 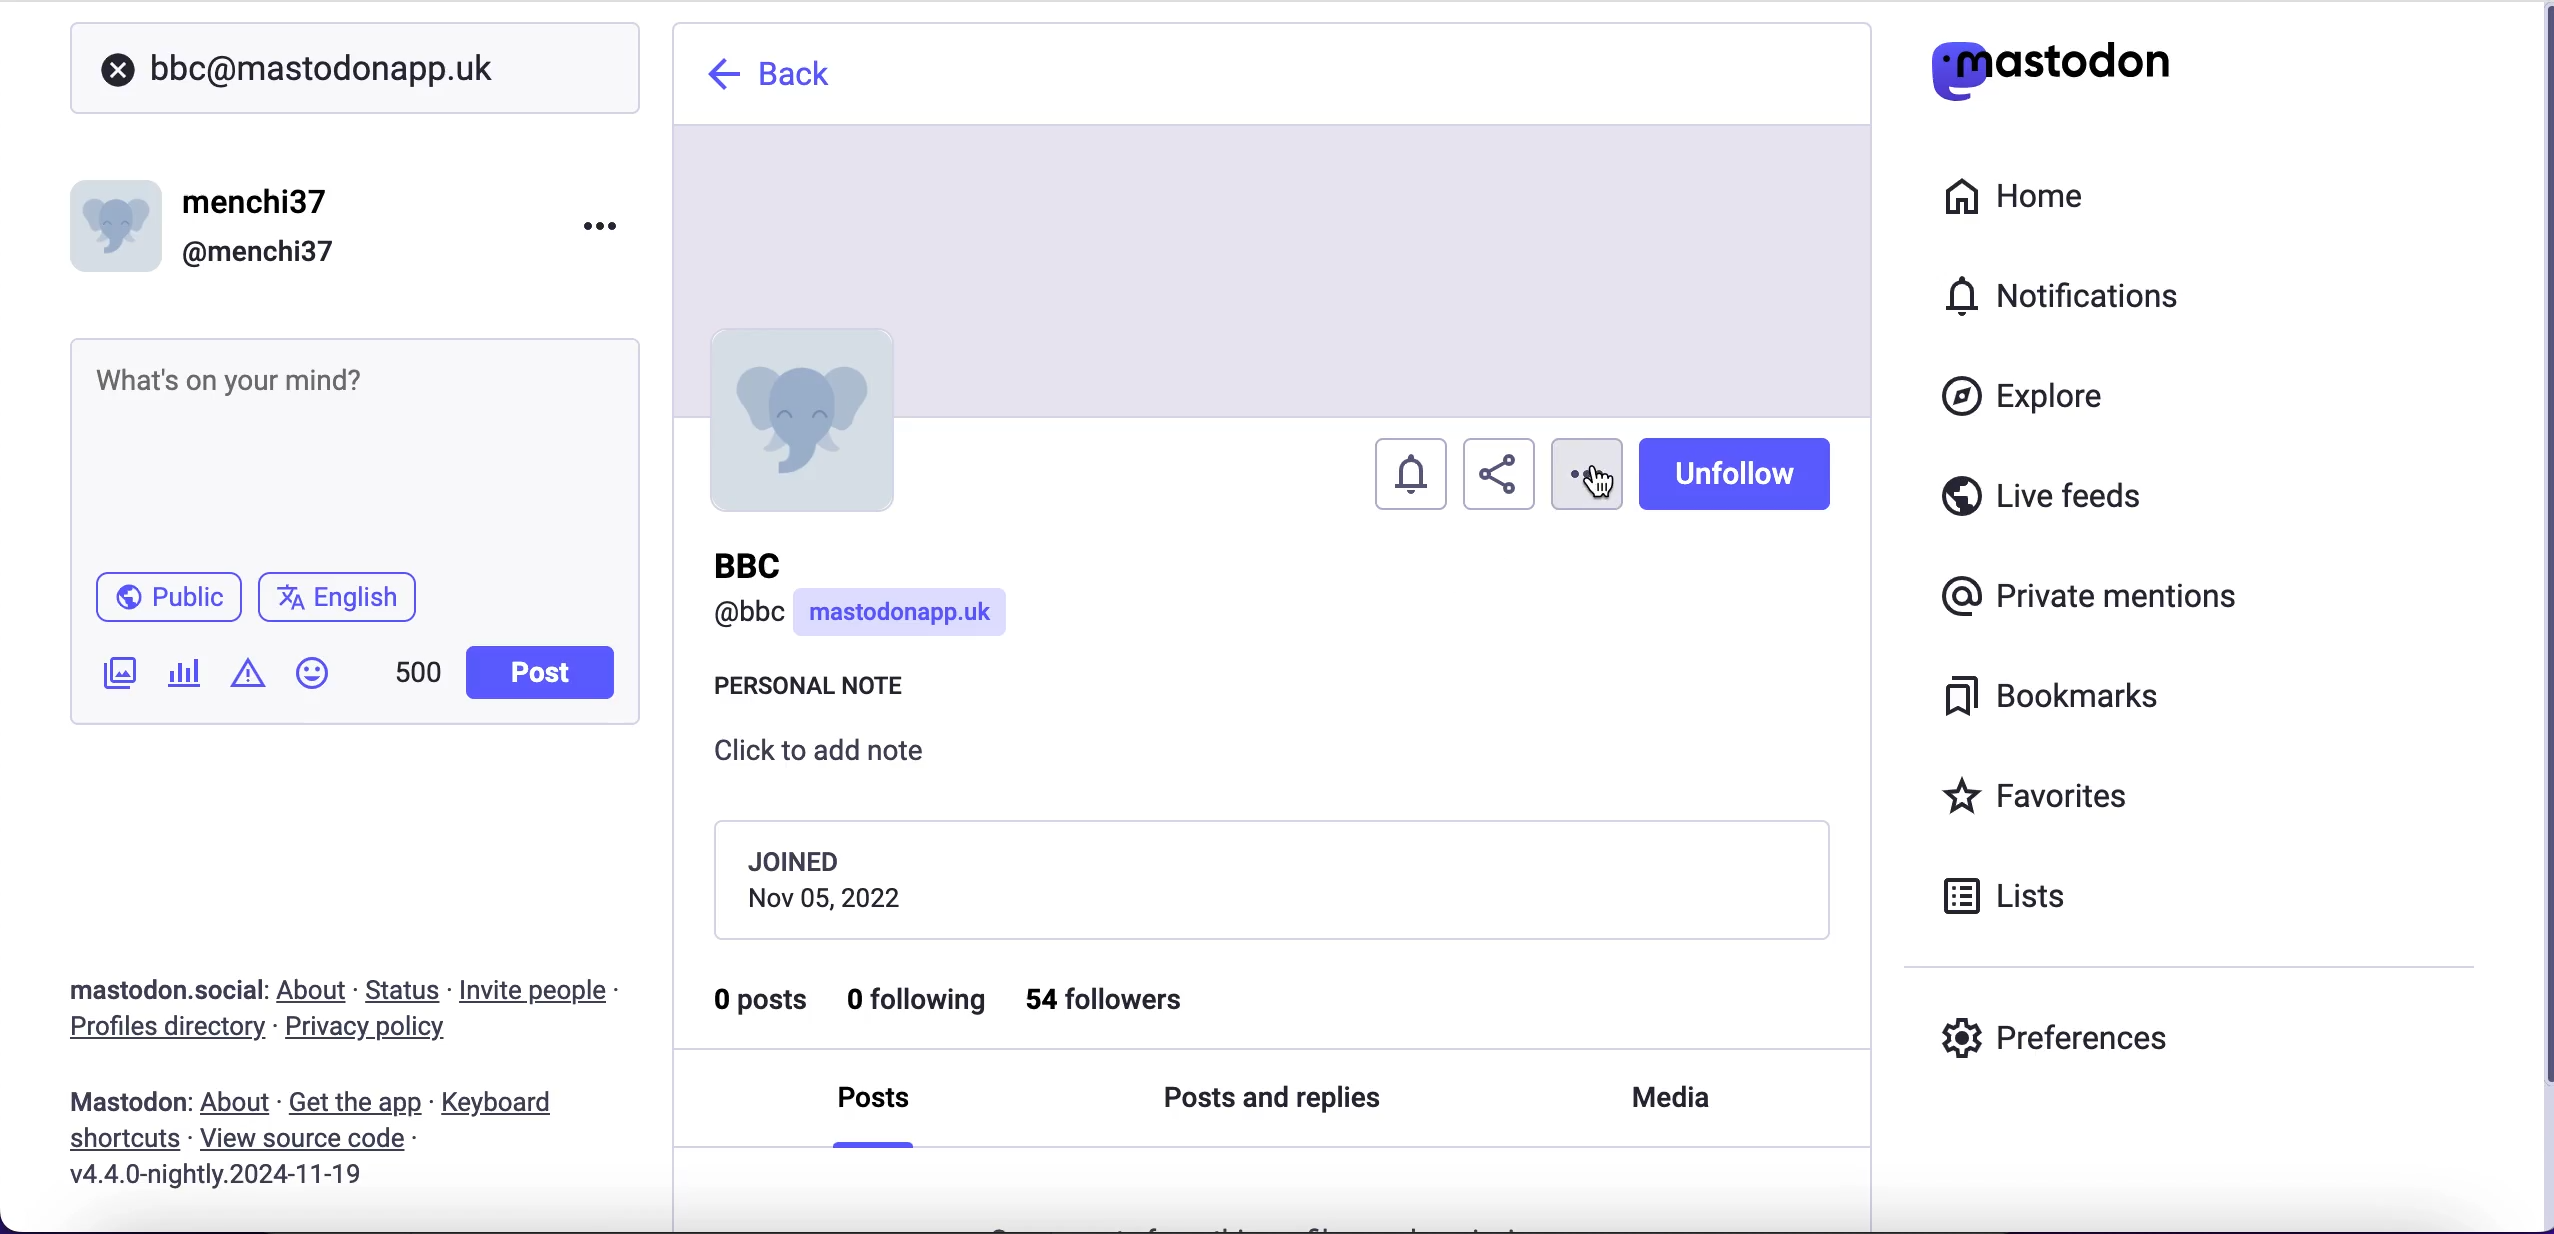 What do you see at coordinates (1122, 1000) in the screenshot?
I see `54 followers` at bounding box center [1122, 1000].